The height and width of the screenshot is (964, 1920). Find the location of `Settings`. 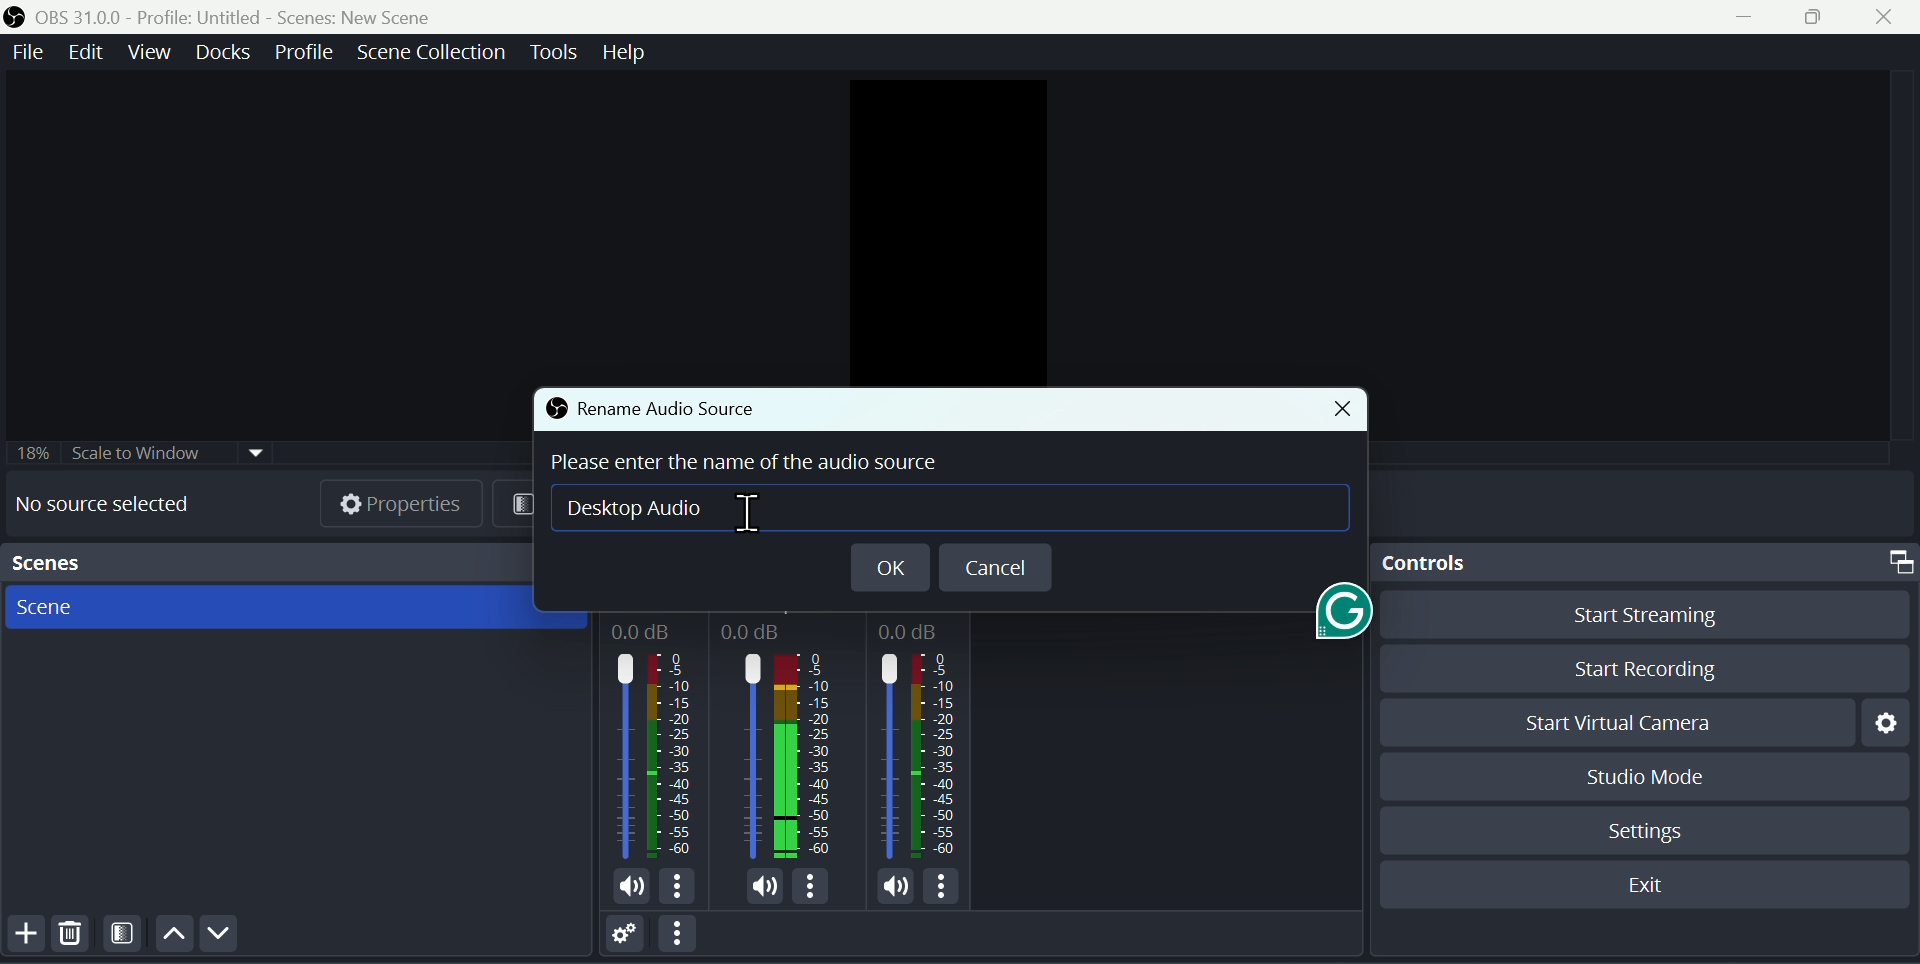

Settings is located at coordinates (1881, 723).